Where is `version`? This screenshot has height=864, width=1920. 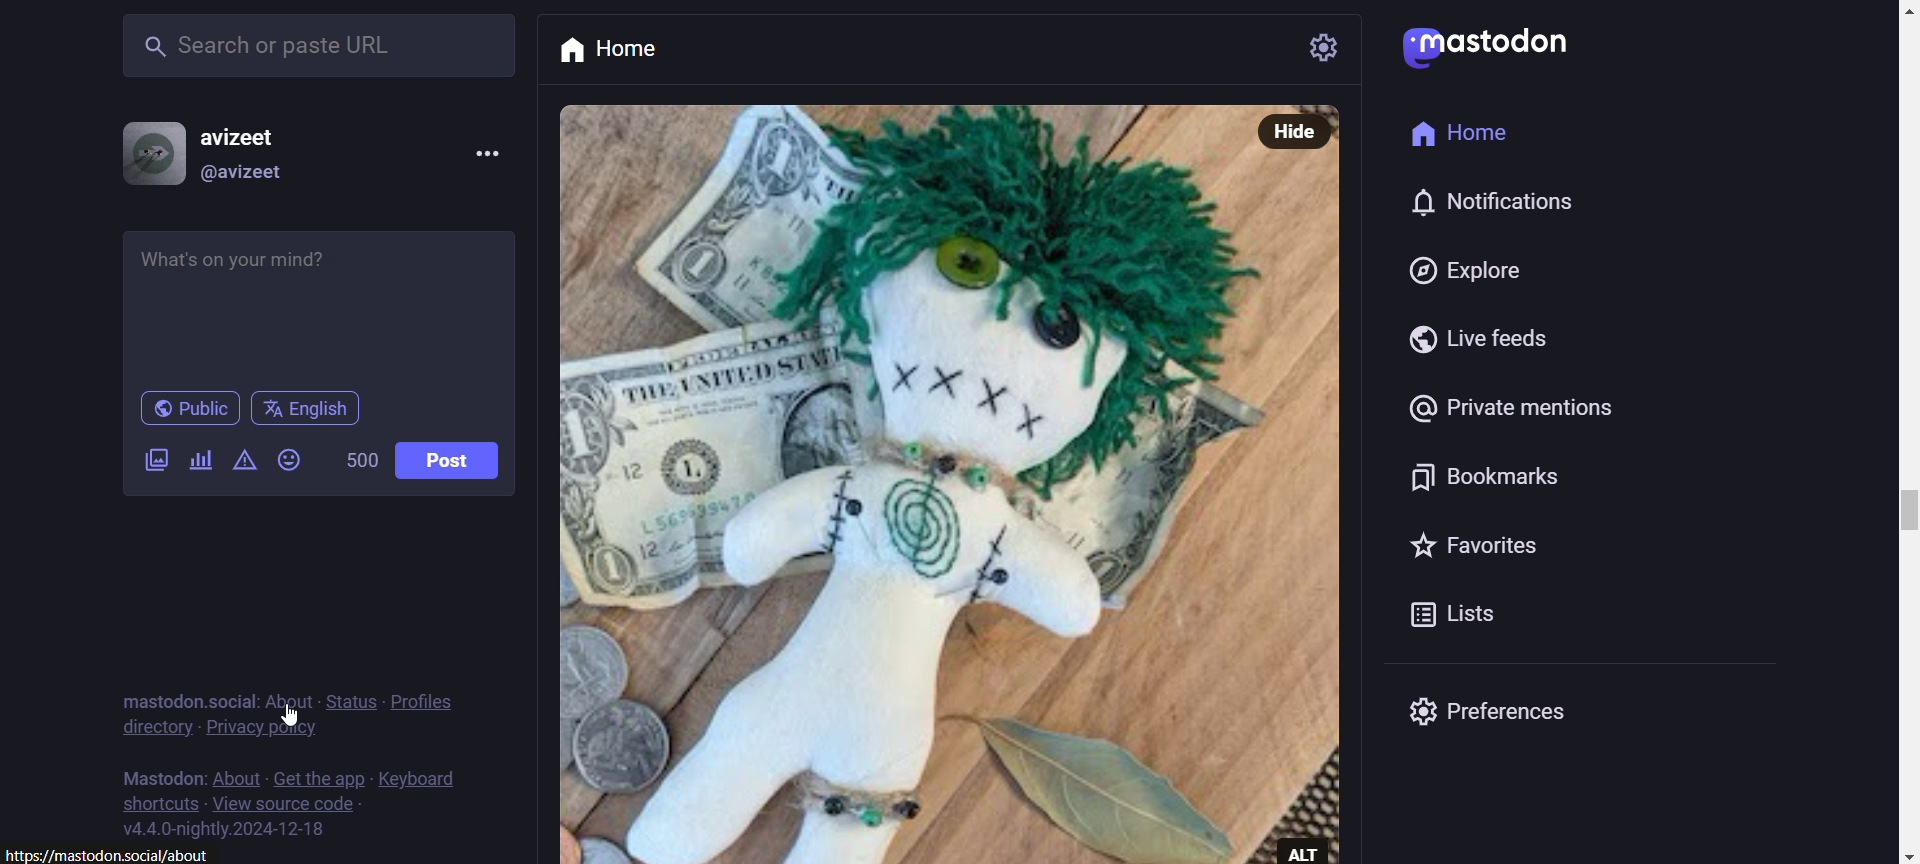 version is located at coordinates (225, 831).